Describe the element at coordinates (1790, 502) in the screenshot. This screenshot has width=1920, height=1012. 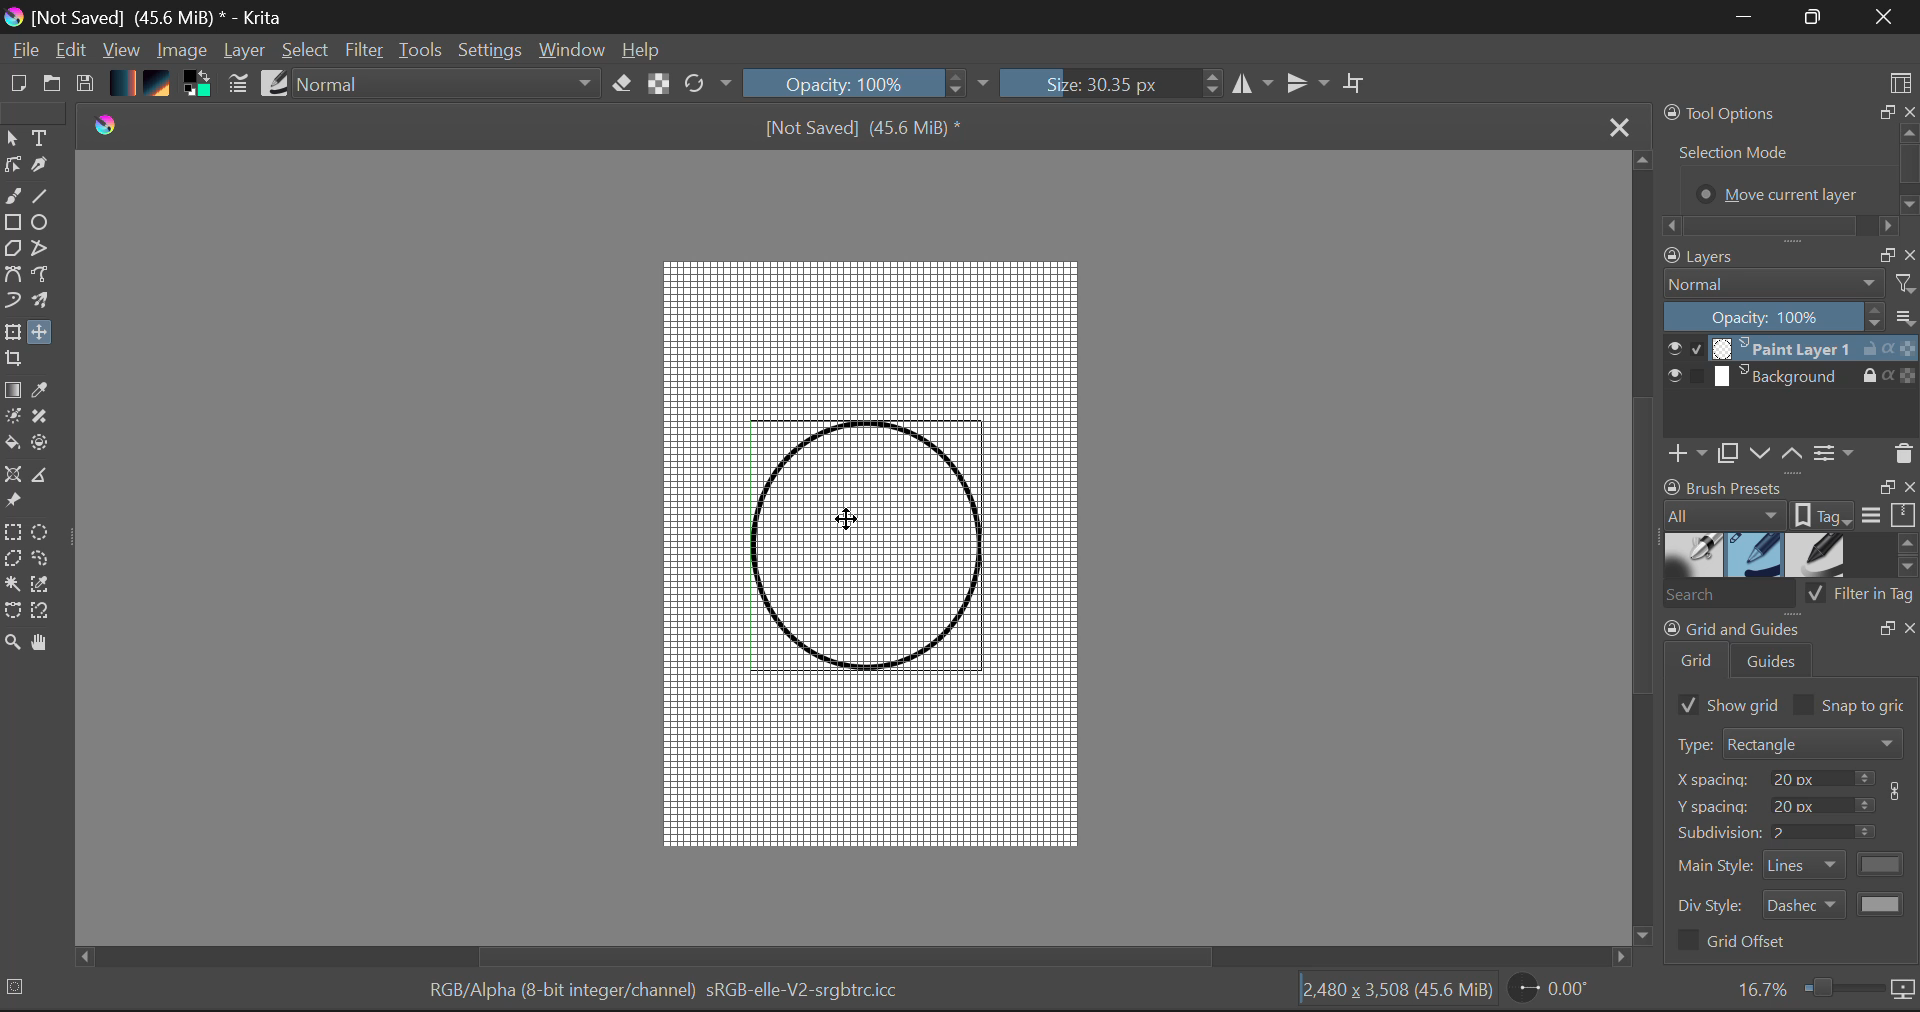
I see `Brush Presets Docket Tab` at that location.